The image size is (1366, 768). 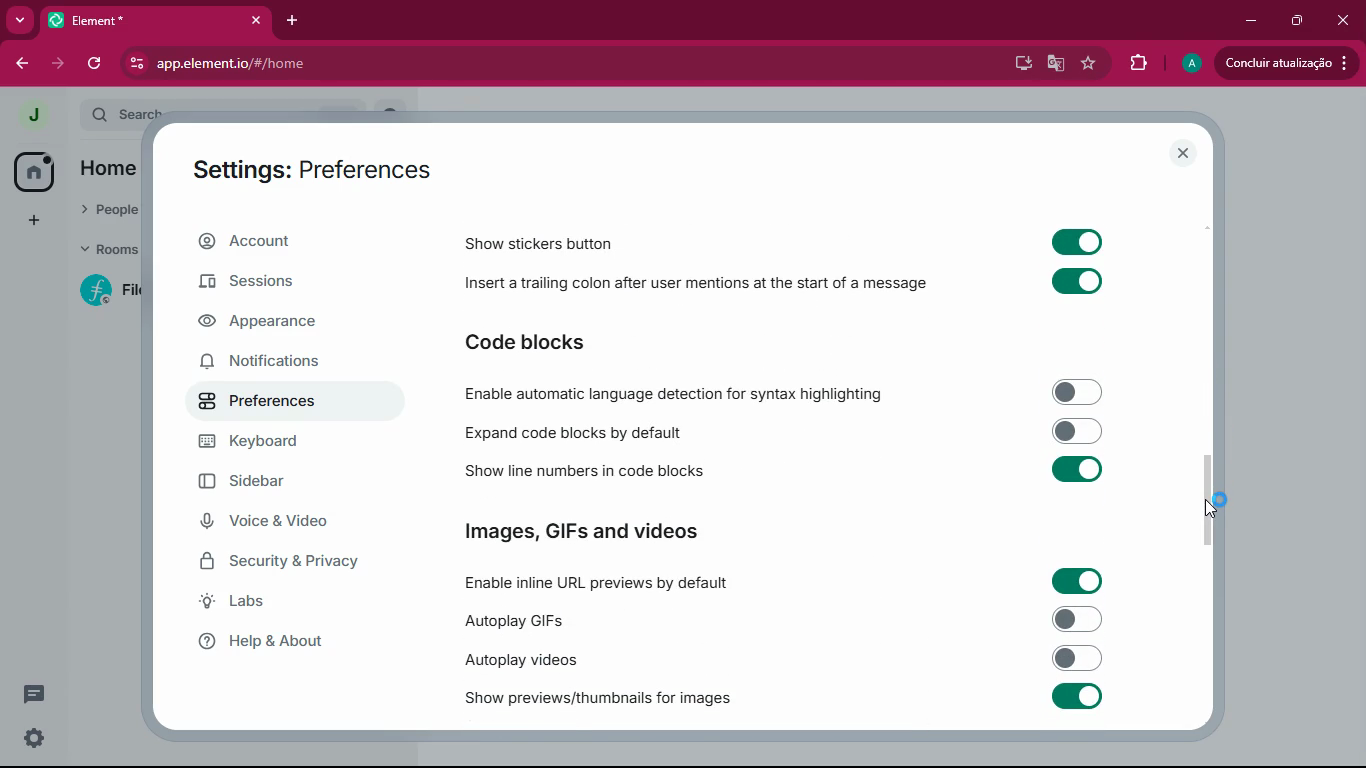 What do you see at coordinates (288, 640) in the screenshot?
I see `Help & About` at bounding box center [288, 640].